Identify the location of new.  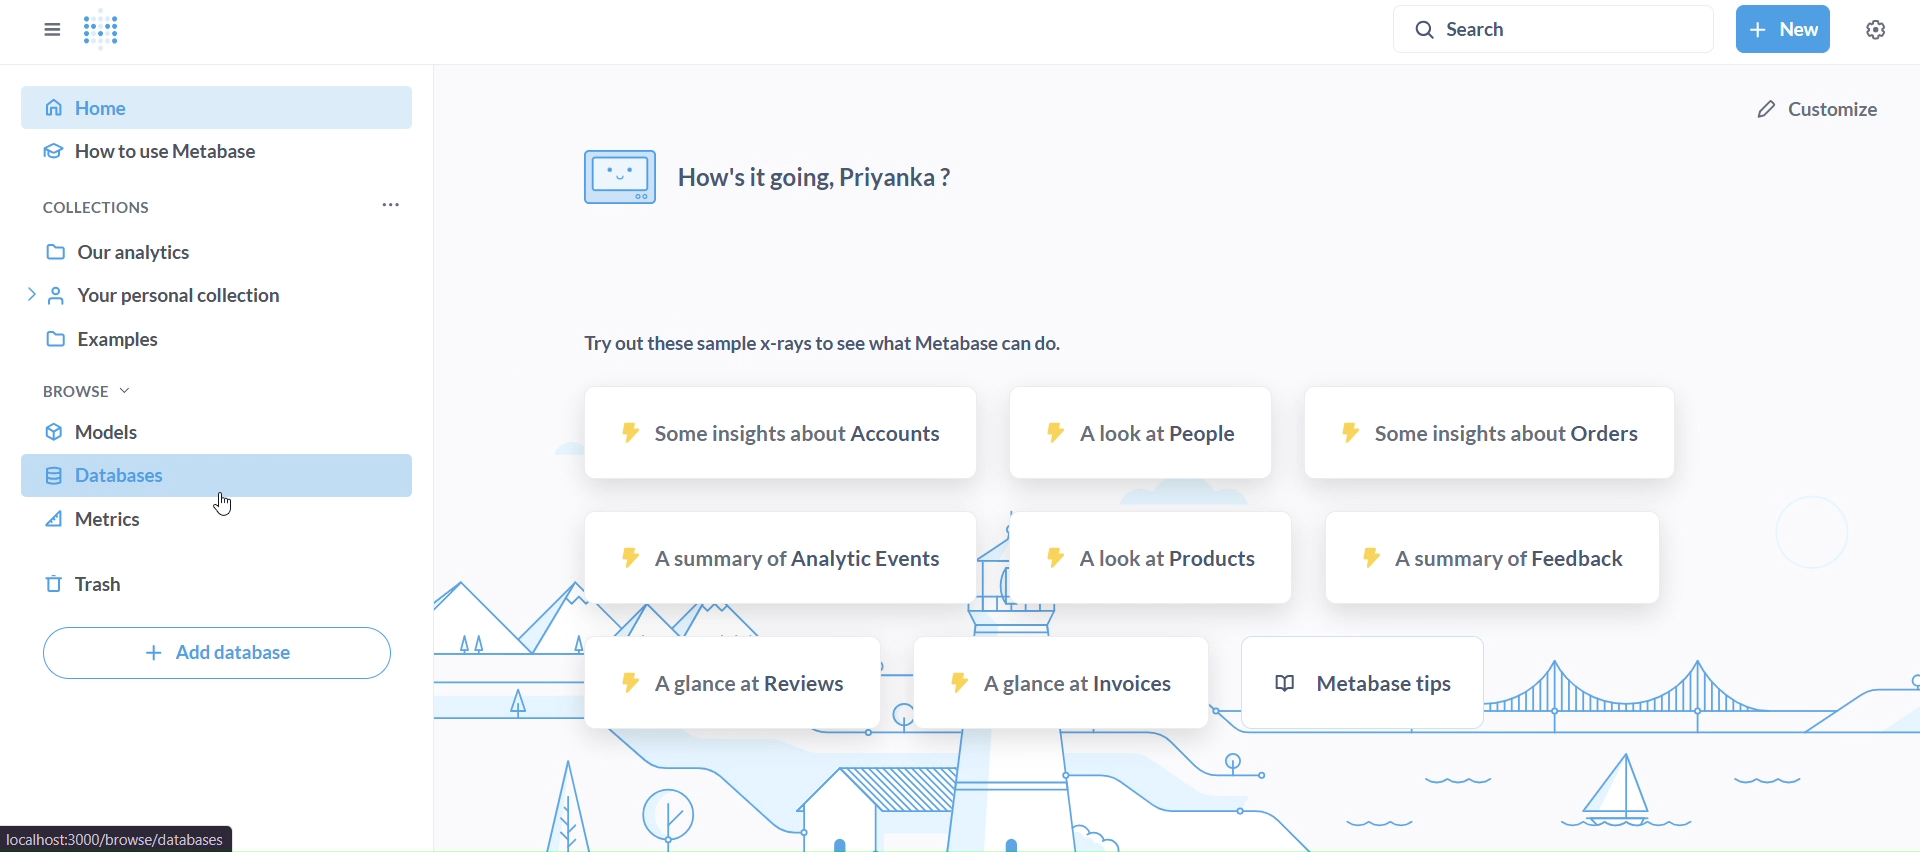
(1784, 29).